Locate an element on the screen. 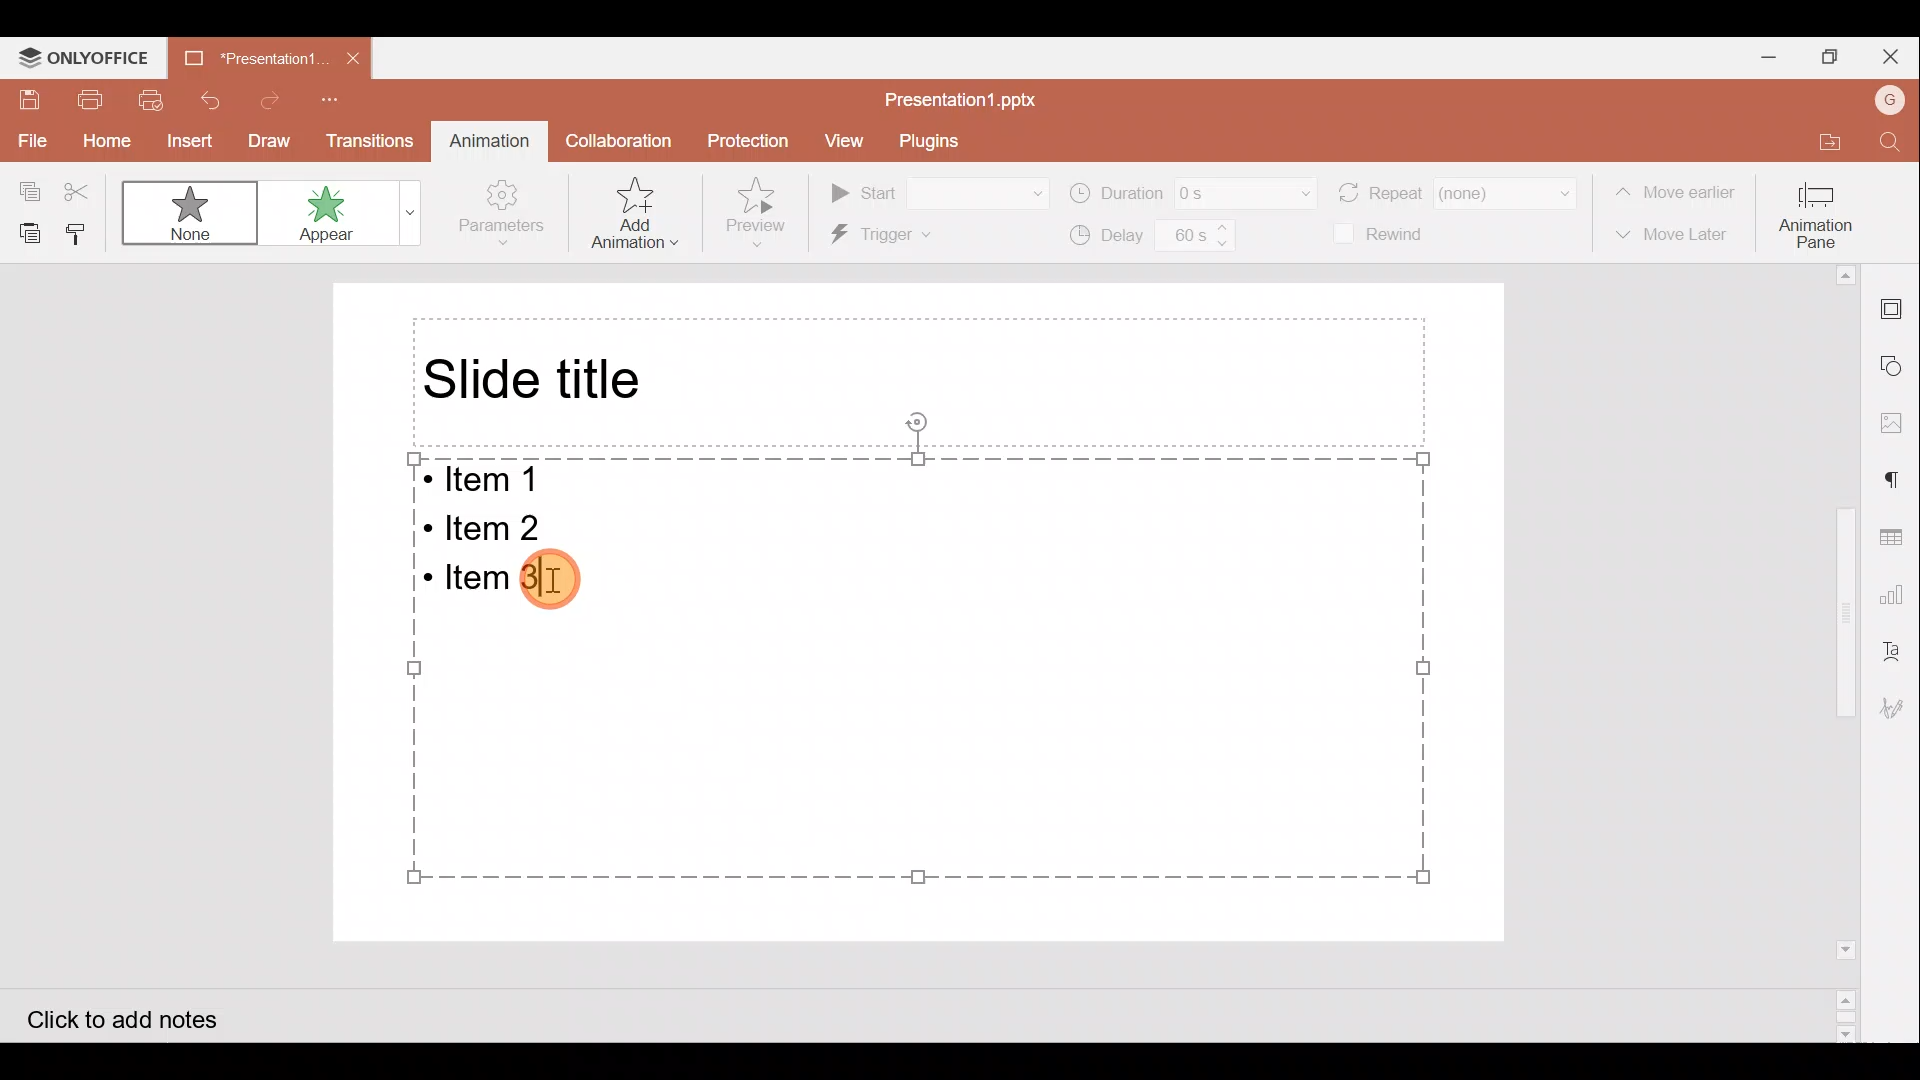 Image resolution: width=1920 pixels, height=1080 pixels. Trigger is located at coordinates (921, 236).